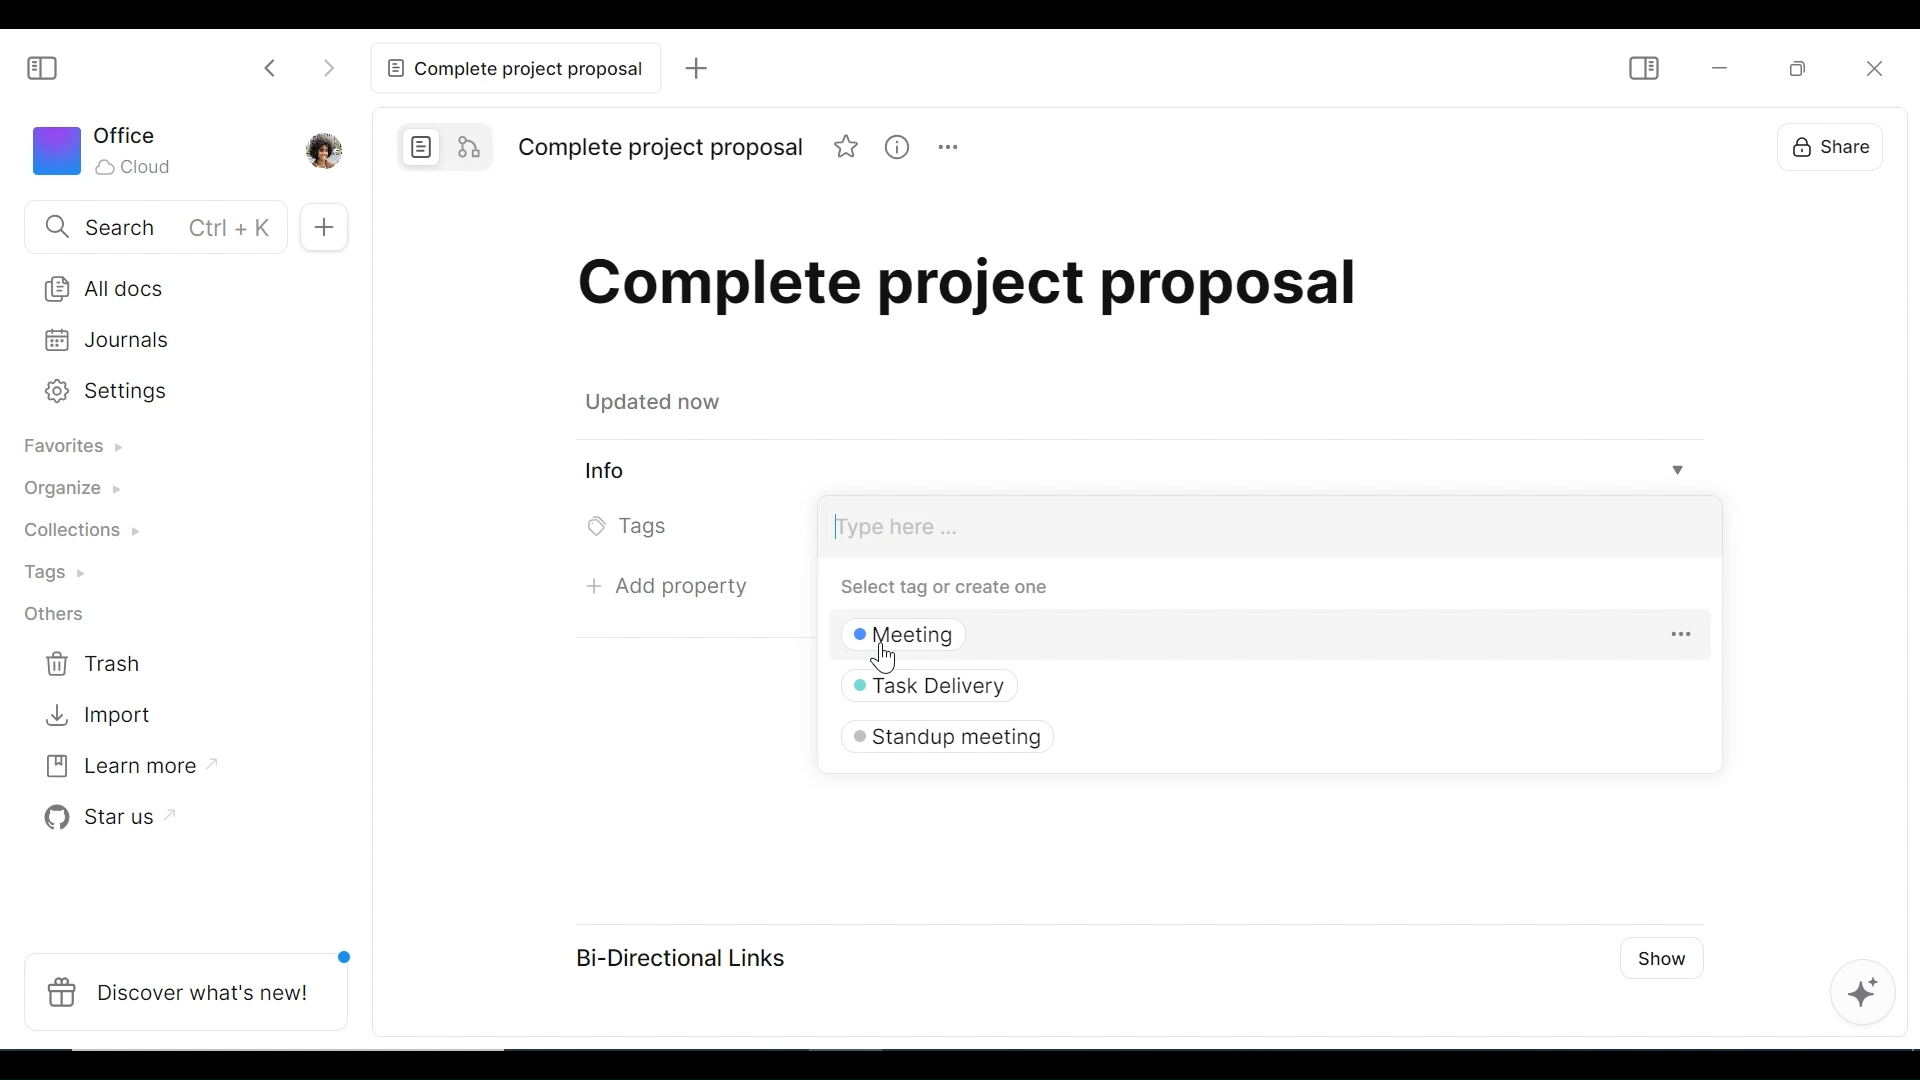 The image size is (1920, 1080). Describe the element at coordinates (1869, 993) in the screenshot. I see `AFFiNE AI` at that location.